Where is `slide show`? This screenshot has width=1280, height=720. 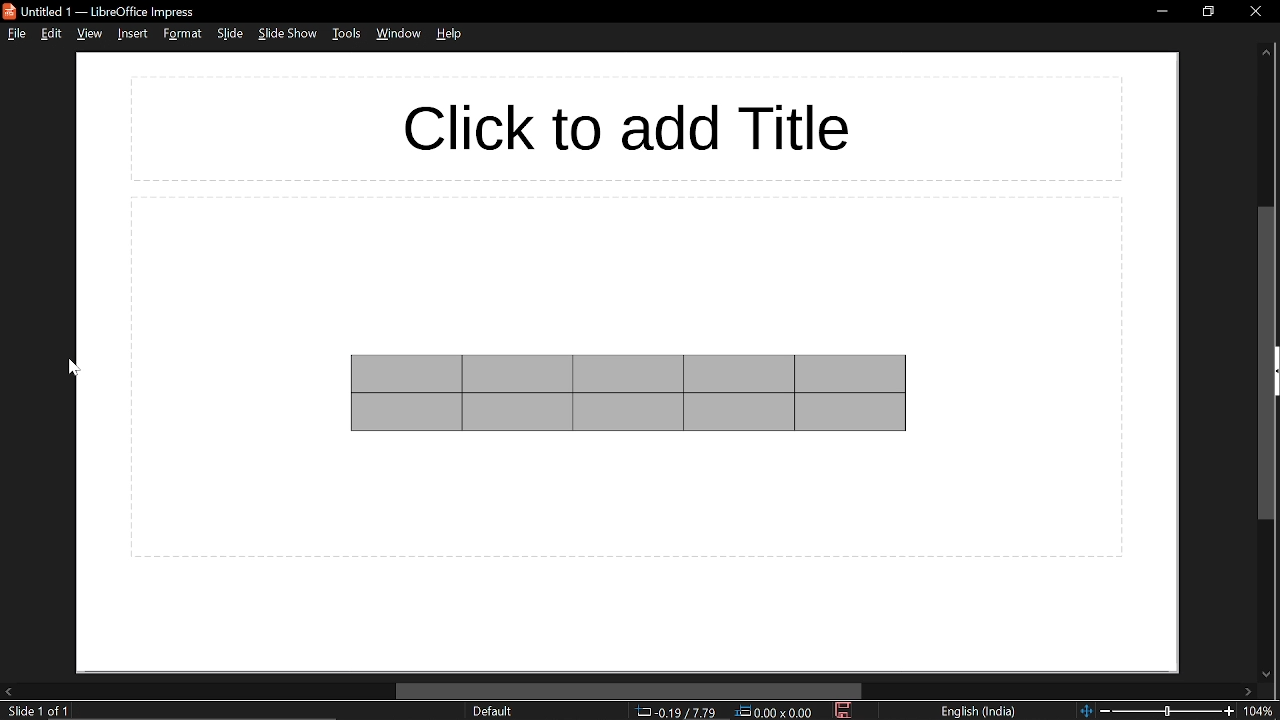
slide show is located at coordinates (289, 33).